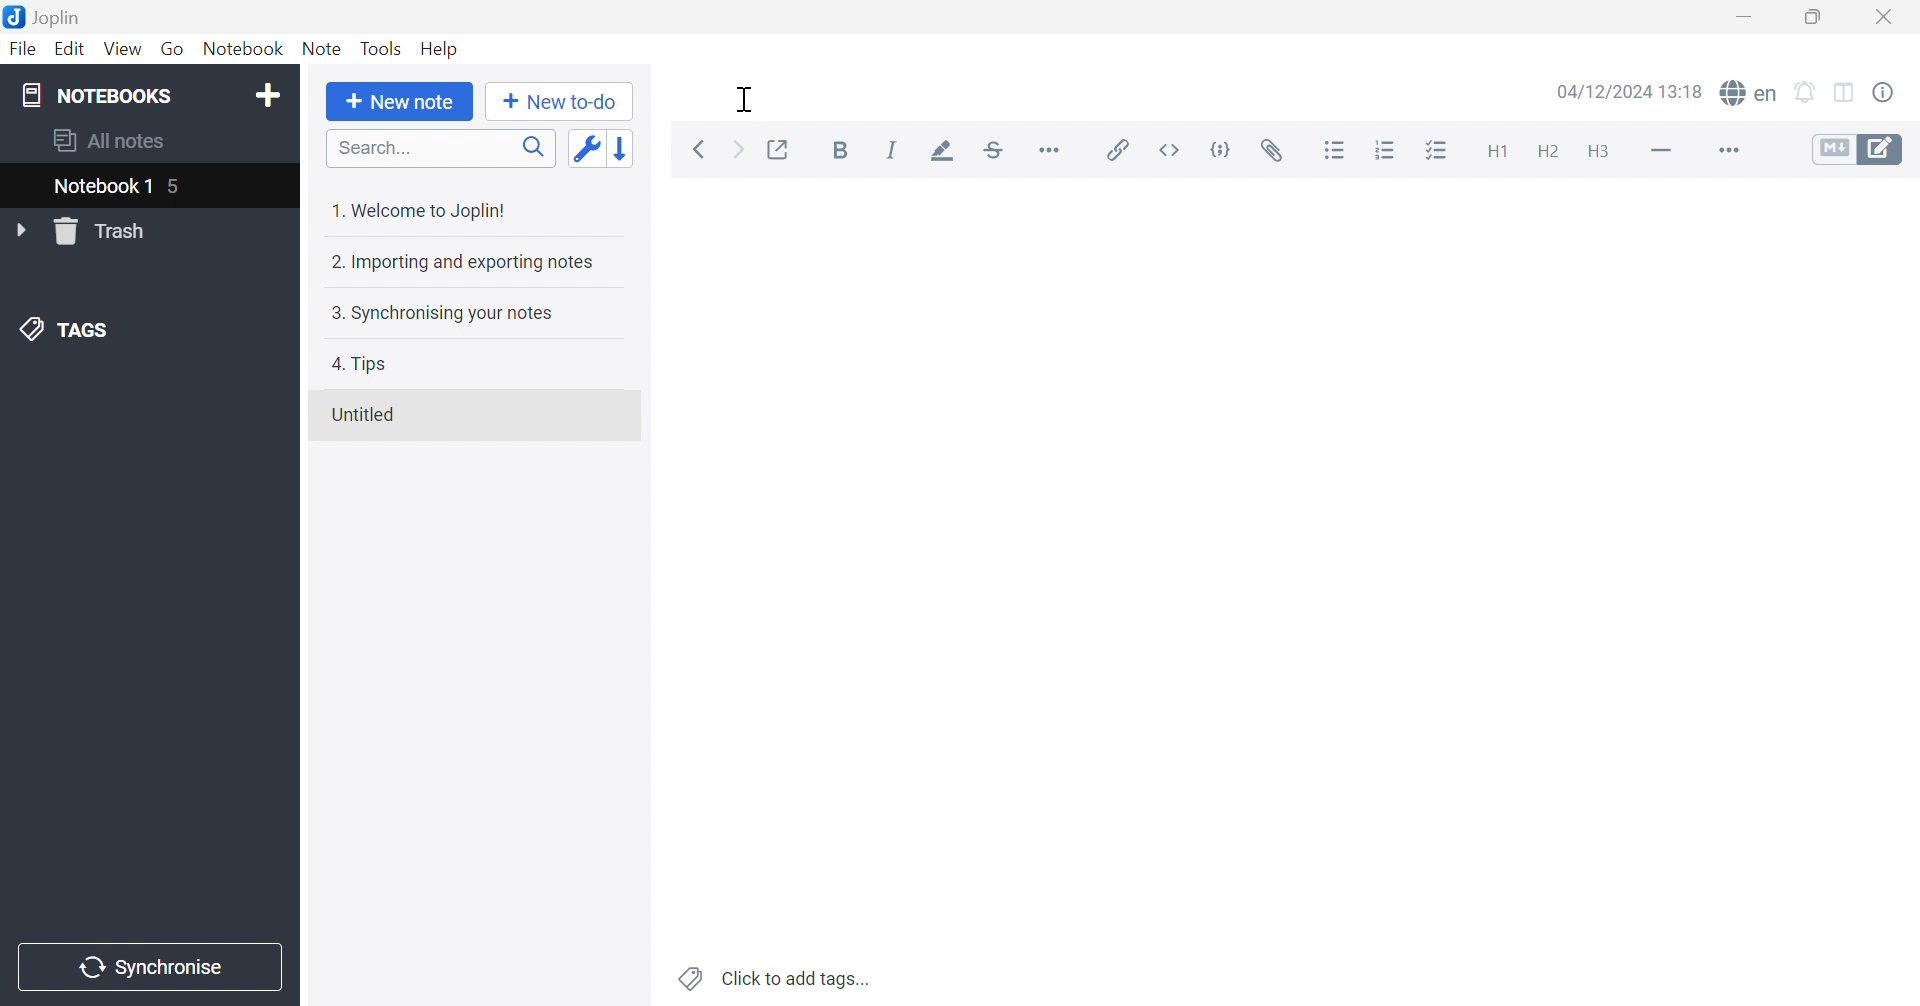  What do you see at coordinates (320, 50) in the screenshot?
I see `Note` at bounding box center [320, 50].